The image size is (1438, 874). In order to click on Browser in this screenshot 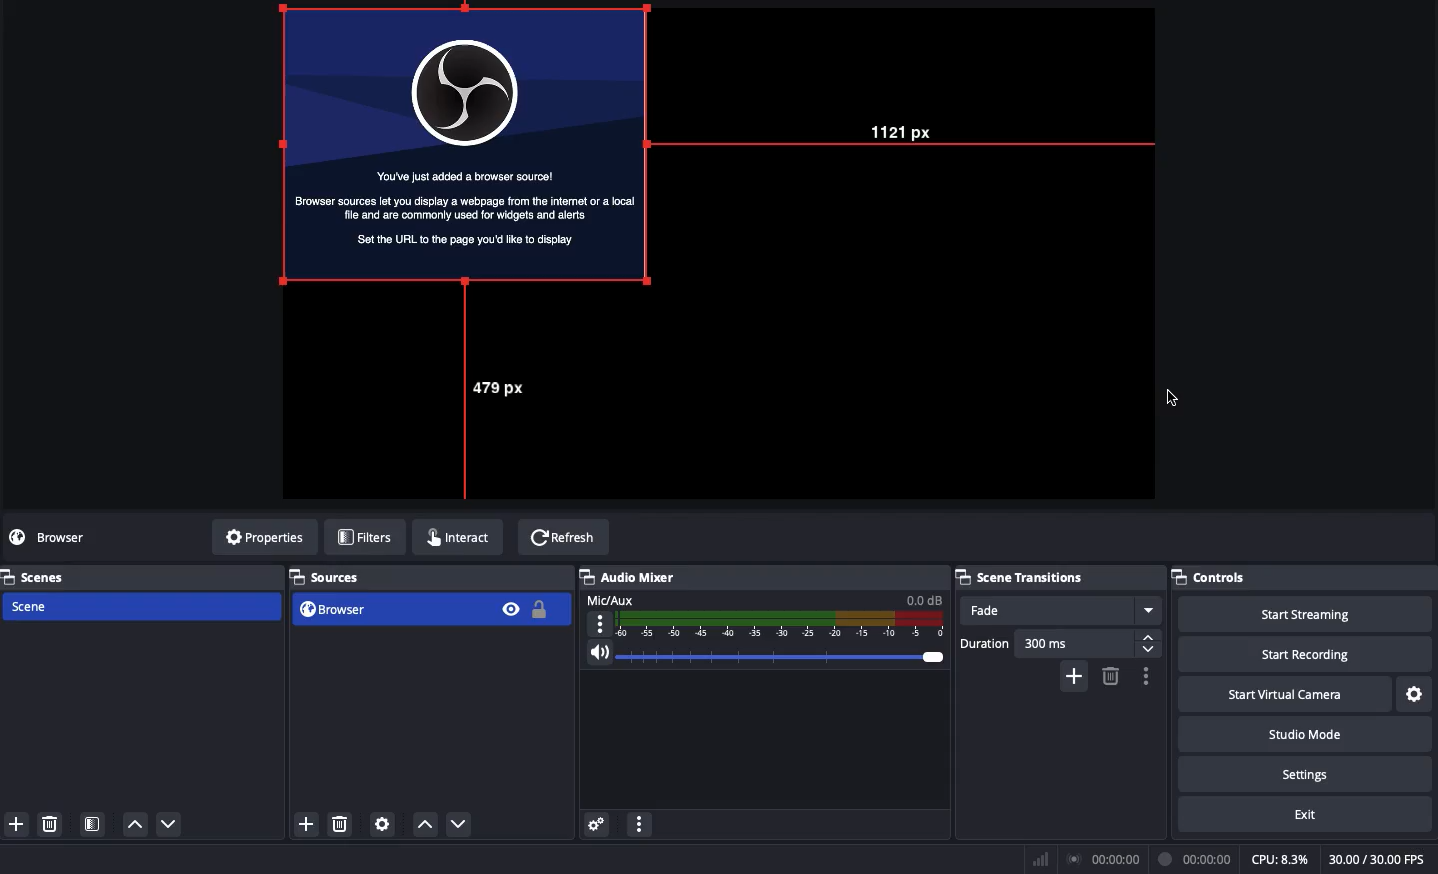, I will do `click(462, 141)`.